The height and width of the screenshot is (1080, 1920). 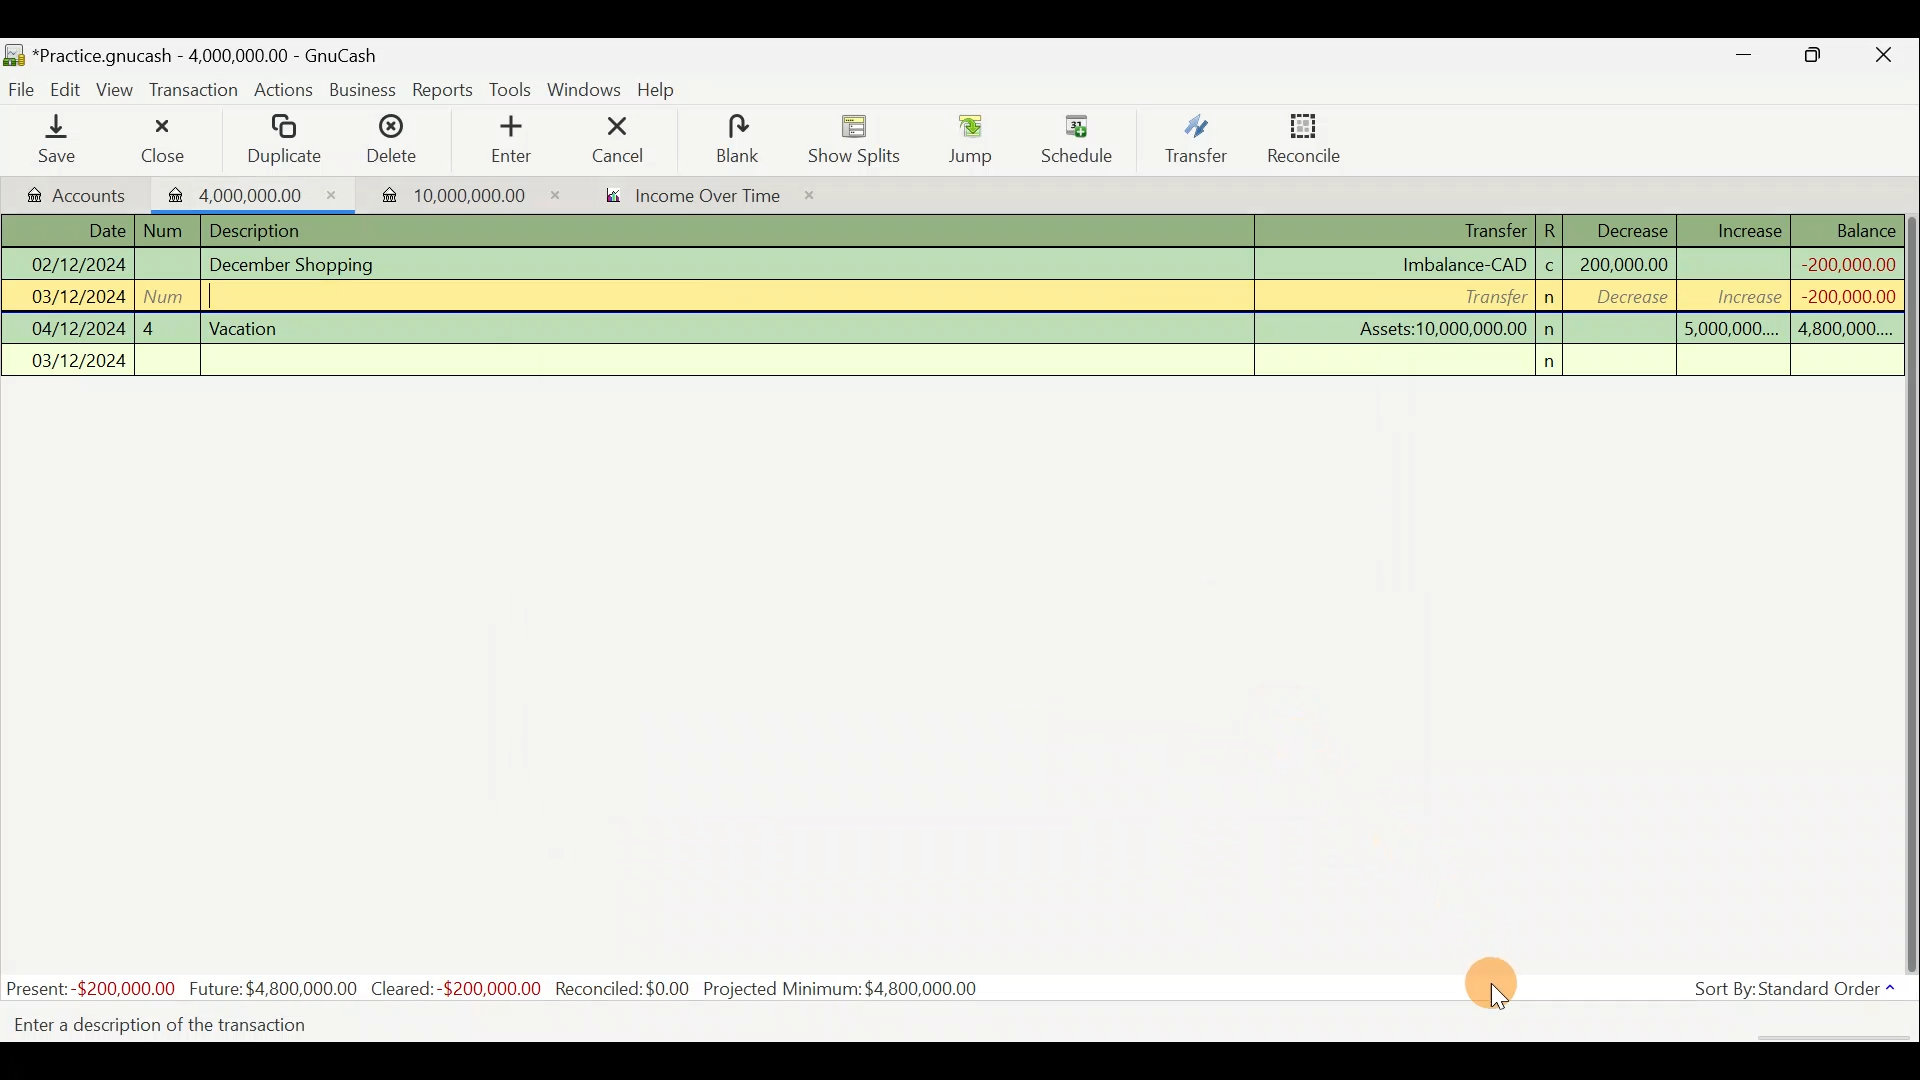 I want to click on 04/12/2024, so click(x=79, y=329).